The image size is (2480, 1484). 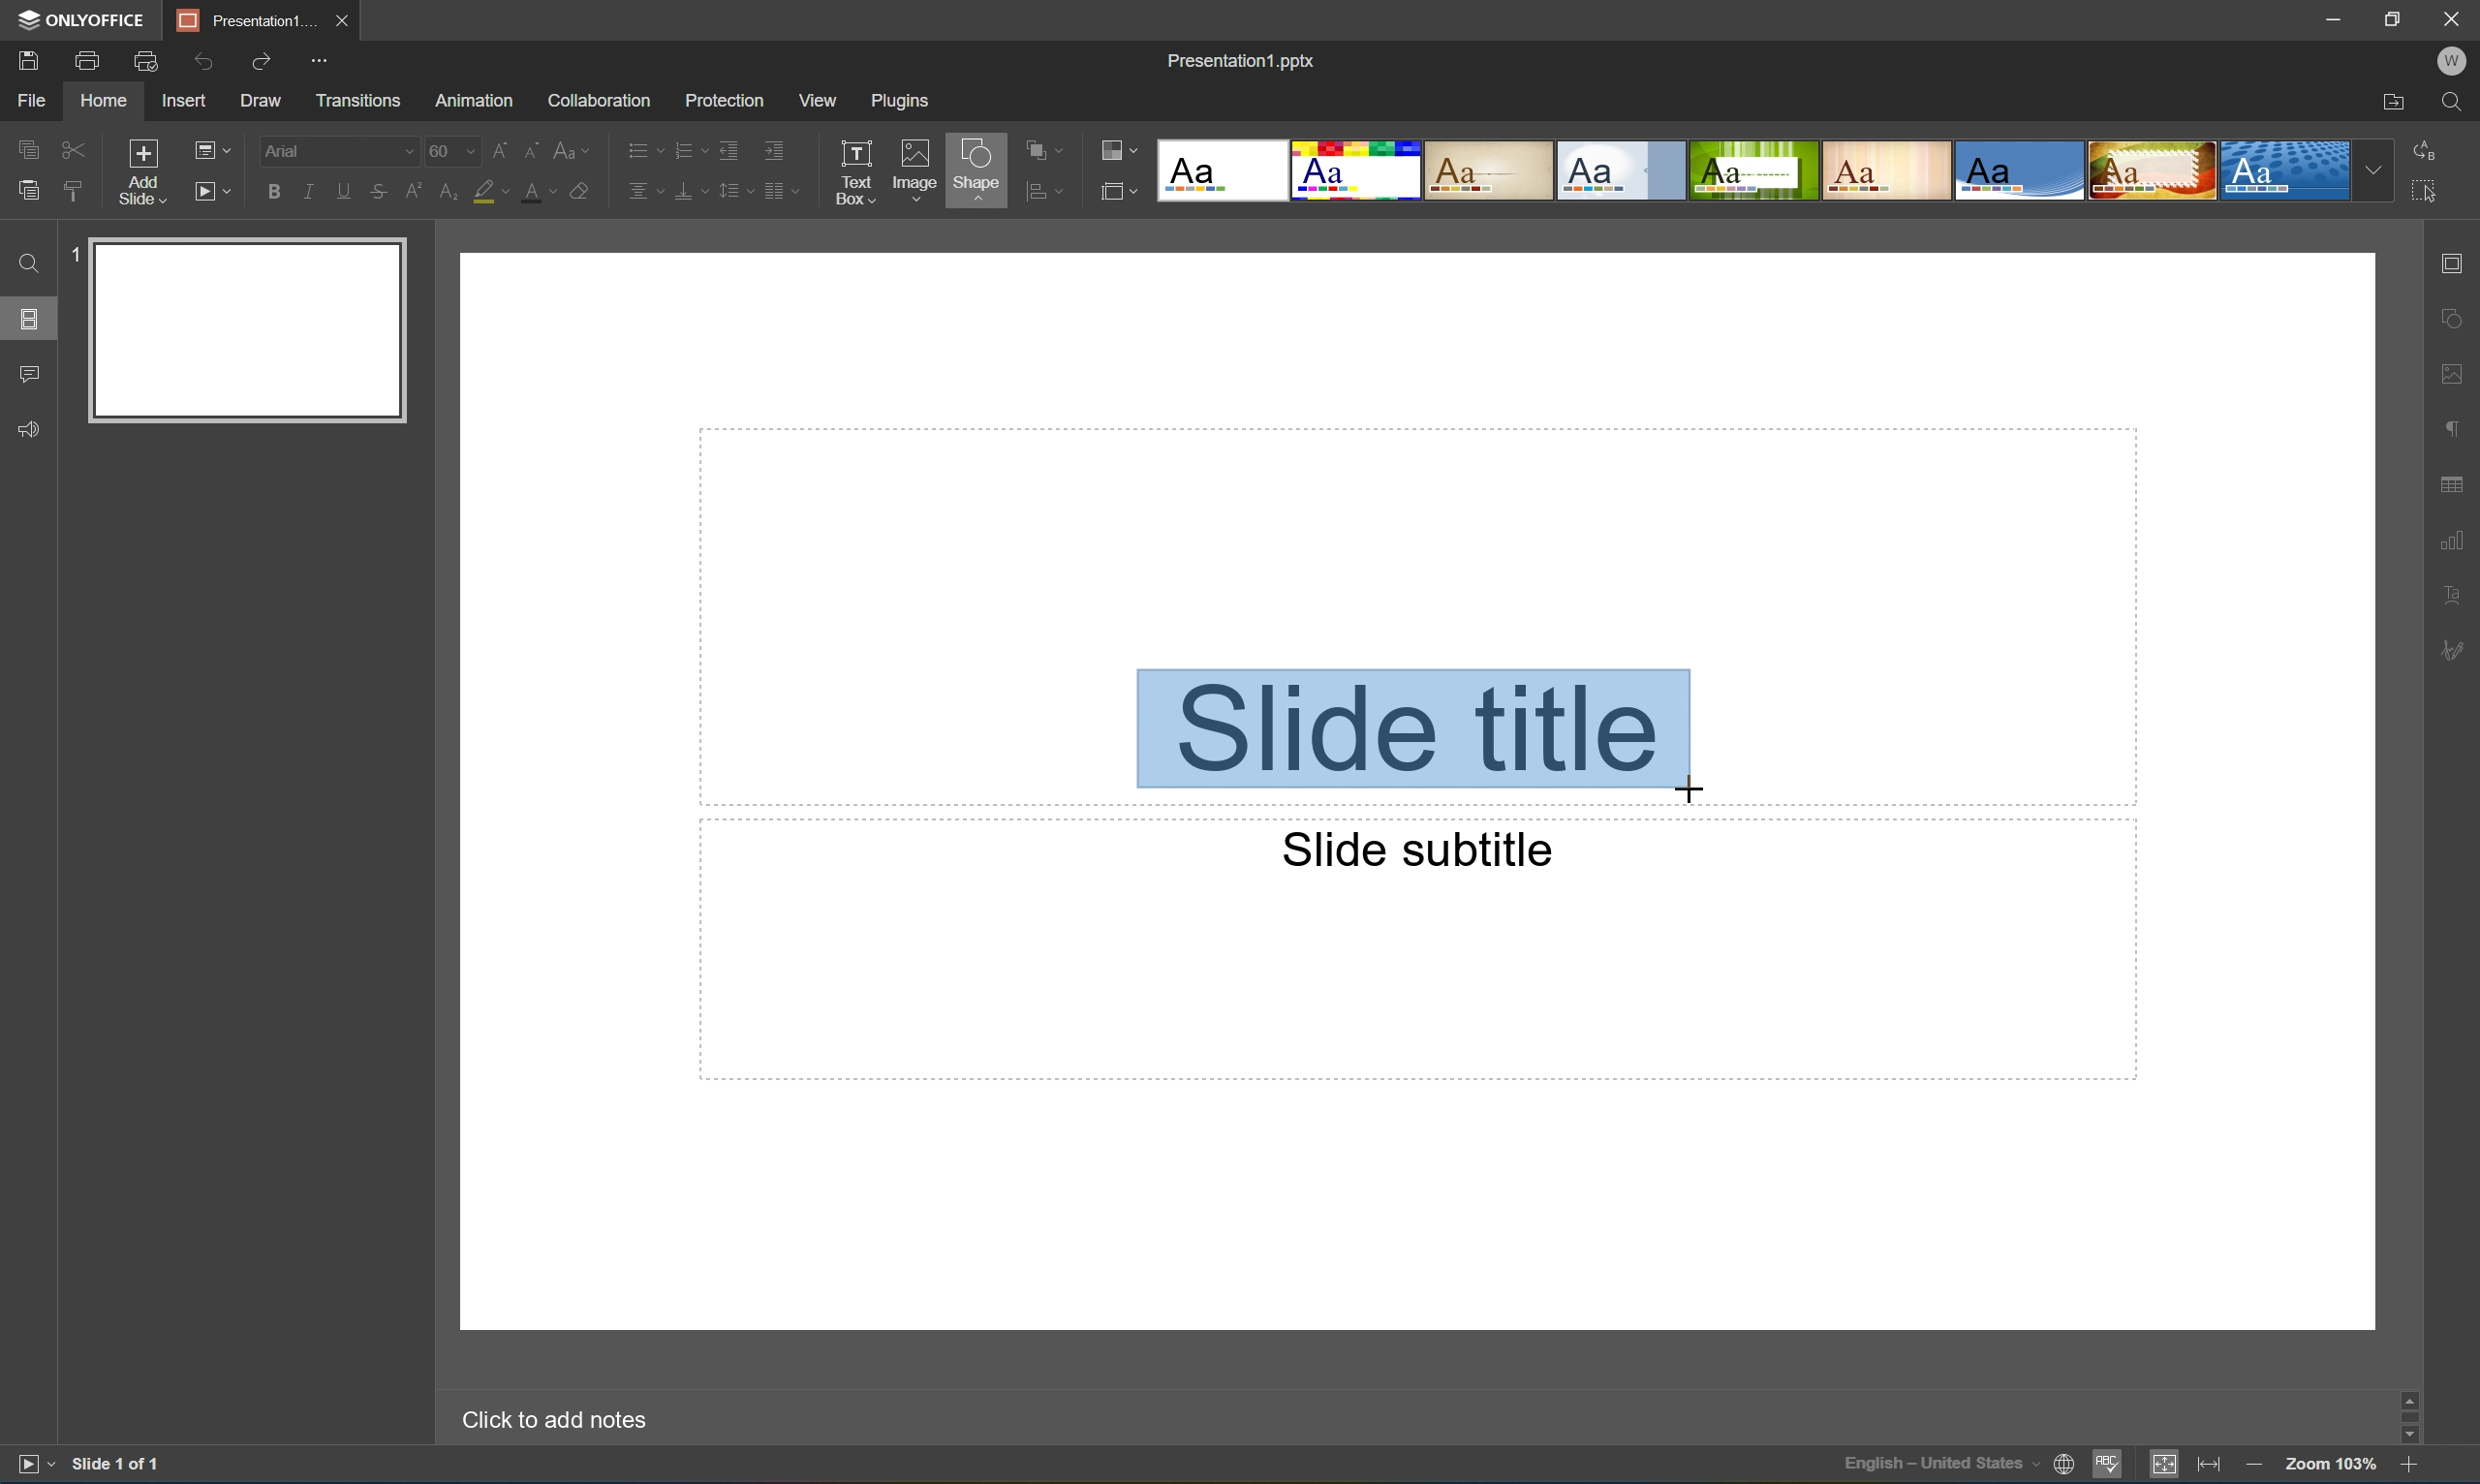 I want to click on Bullets, so click(x=639, y=149).